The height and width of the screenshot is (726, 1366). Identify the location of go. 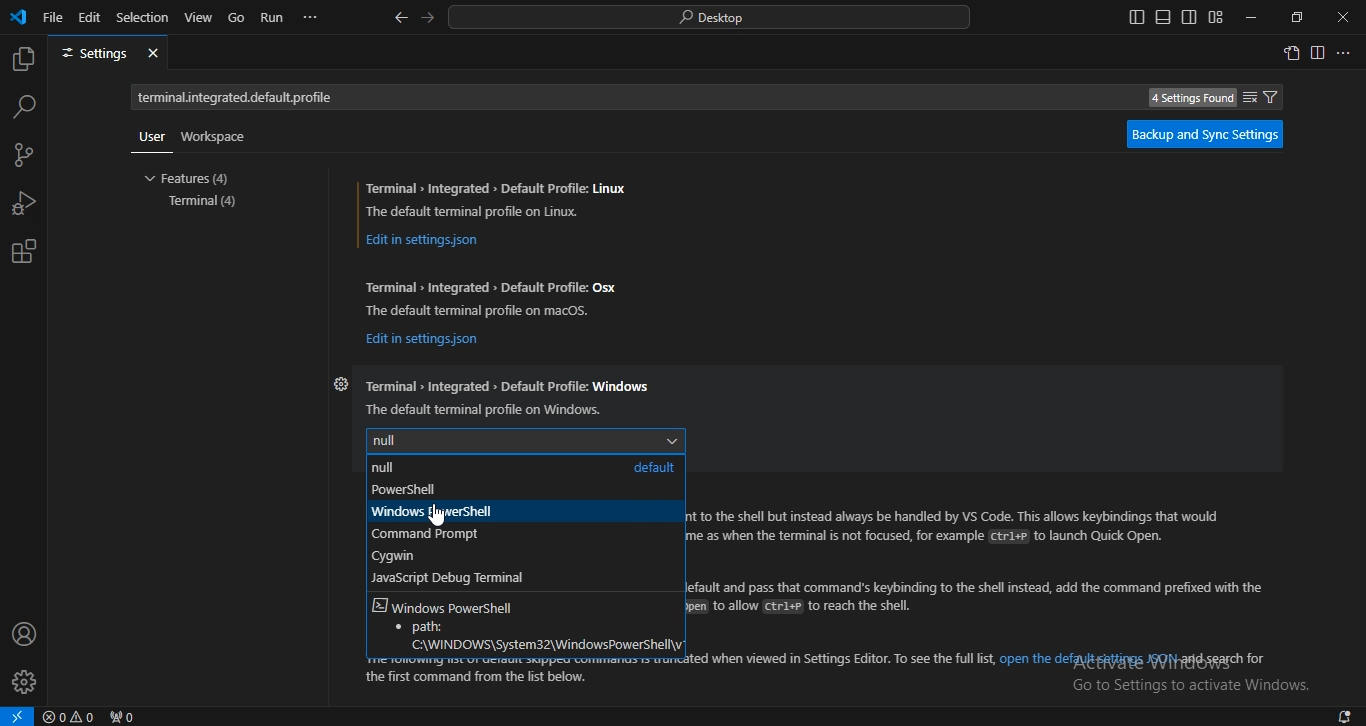
(236, 19).